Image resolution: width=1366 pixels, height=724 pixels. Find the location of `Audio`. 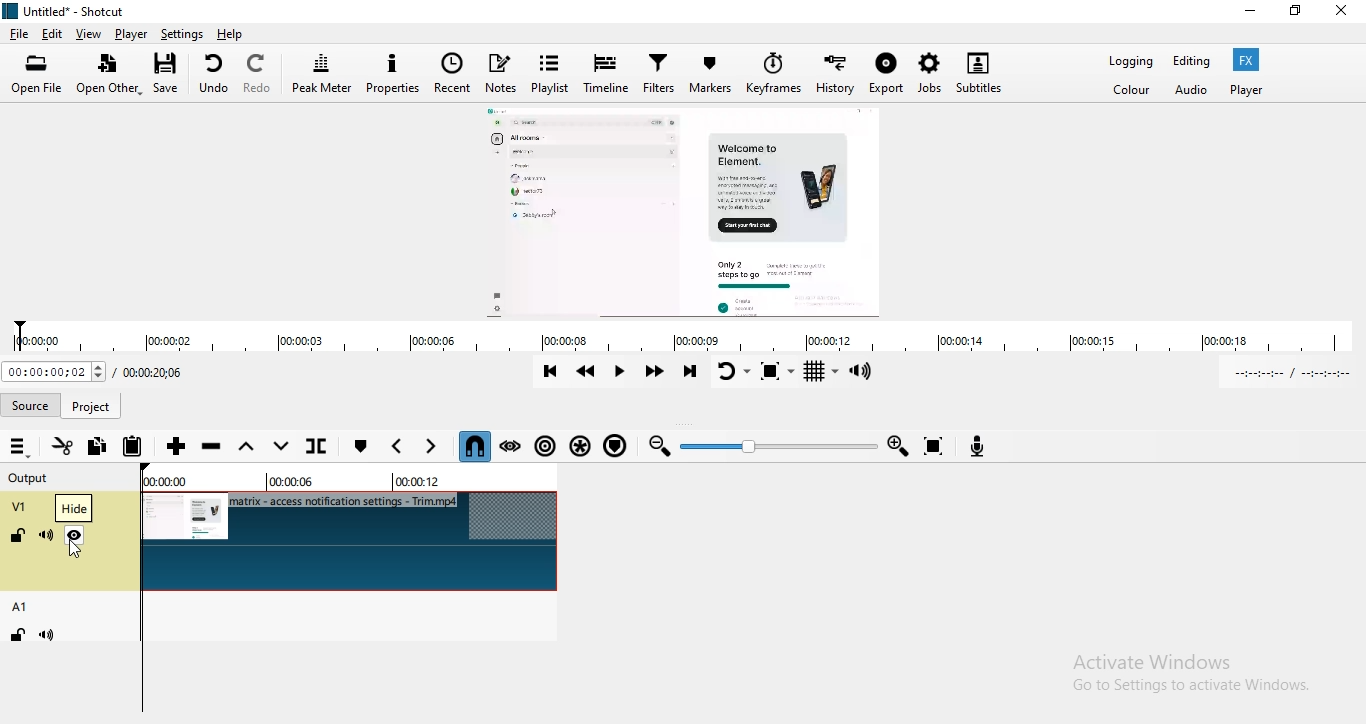

Audio is located at coordinates (1191, 94).